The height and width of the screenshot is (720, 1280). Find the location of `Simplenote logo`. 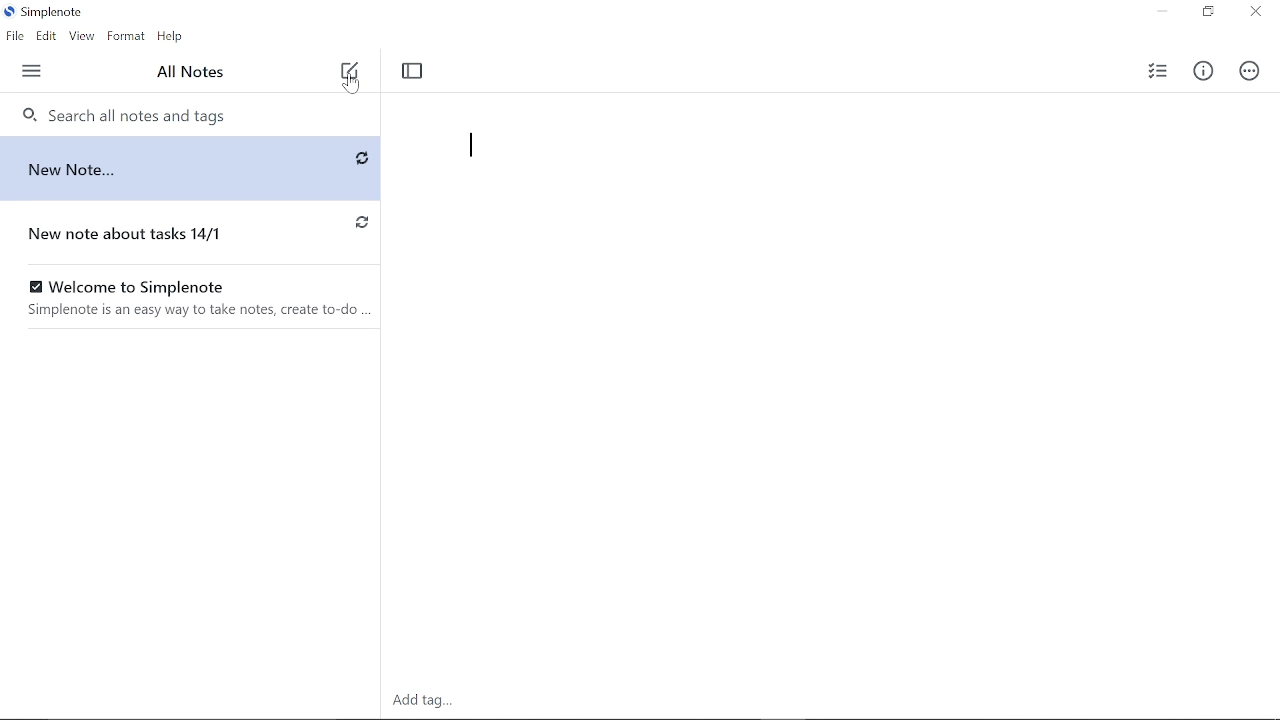

Simplenote logo is located at coordinates (45, 14).